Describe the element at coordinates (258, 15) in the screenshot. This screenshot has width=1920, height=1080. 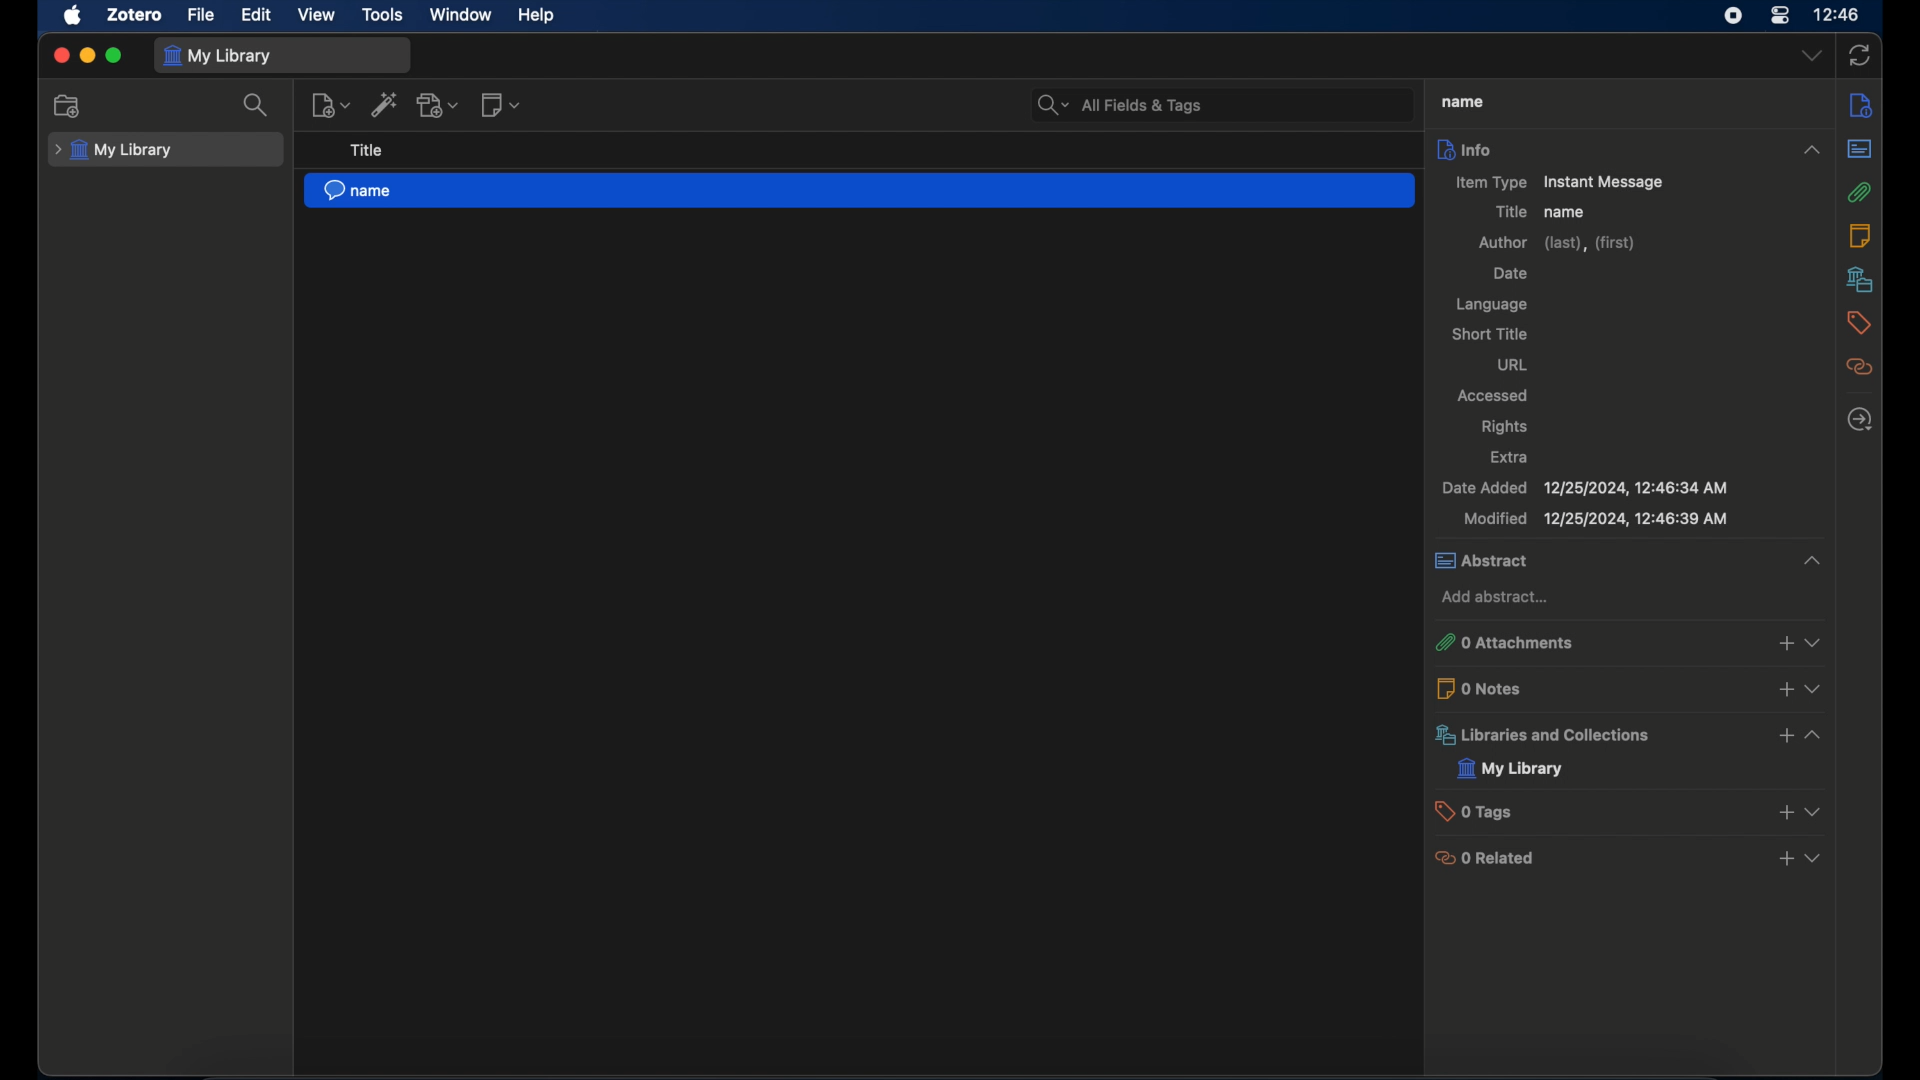
I see `edit` at that location.